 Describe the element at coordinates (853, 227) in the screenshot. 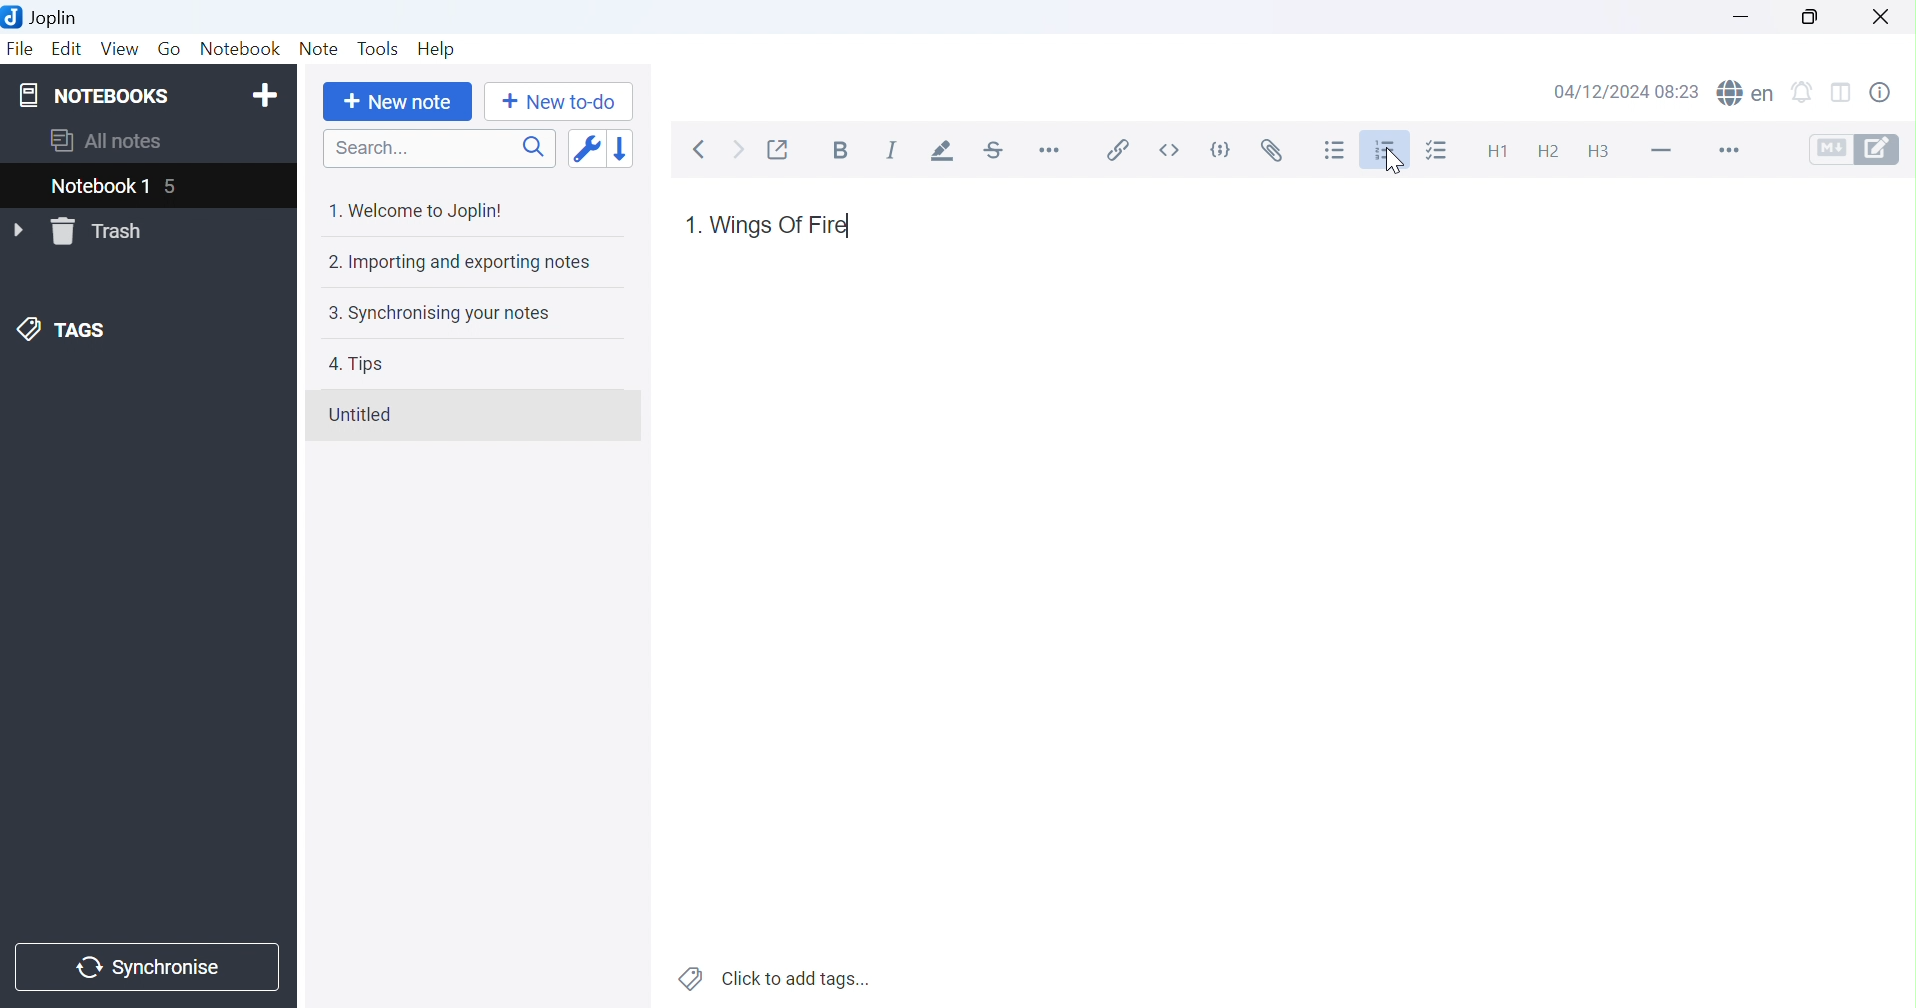

I see `typing cursor` at that location.